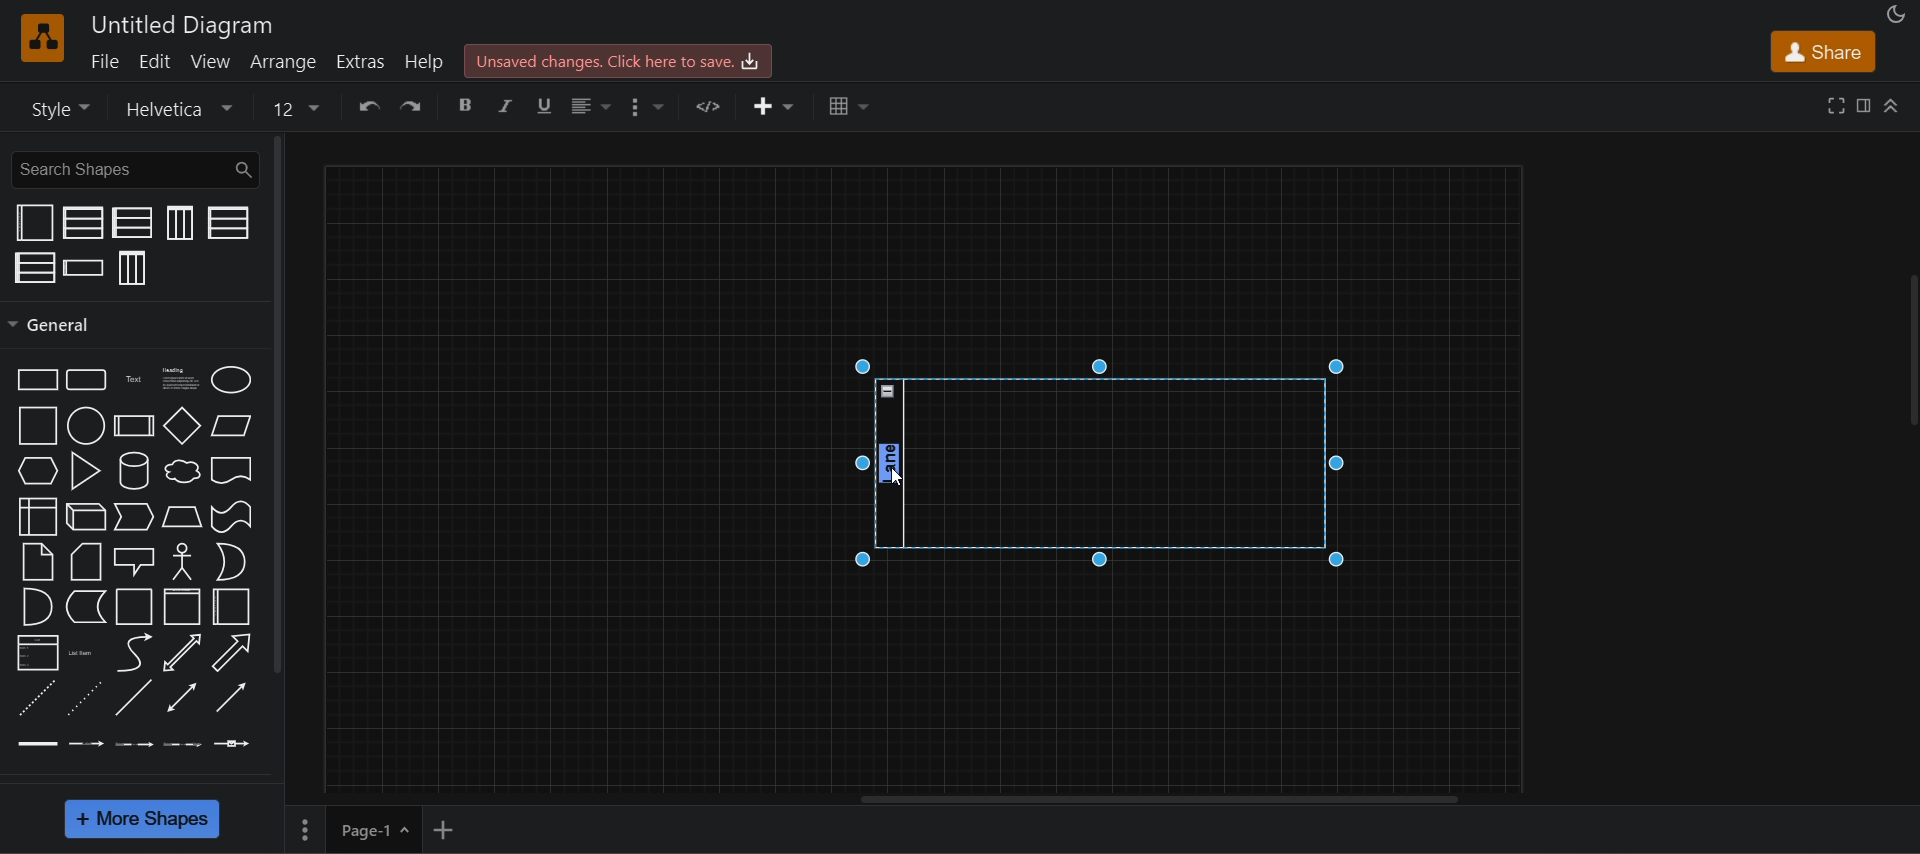 The image size is (1920, 854). What do you see at coordinates (211, 59) in the screenshot?
I see `view` at bounding box center [211, 59].